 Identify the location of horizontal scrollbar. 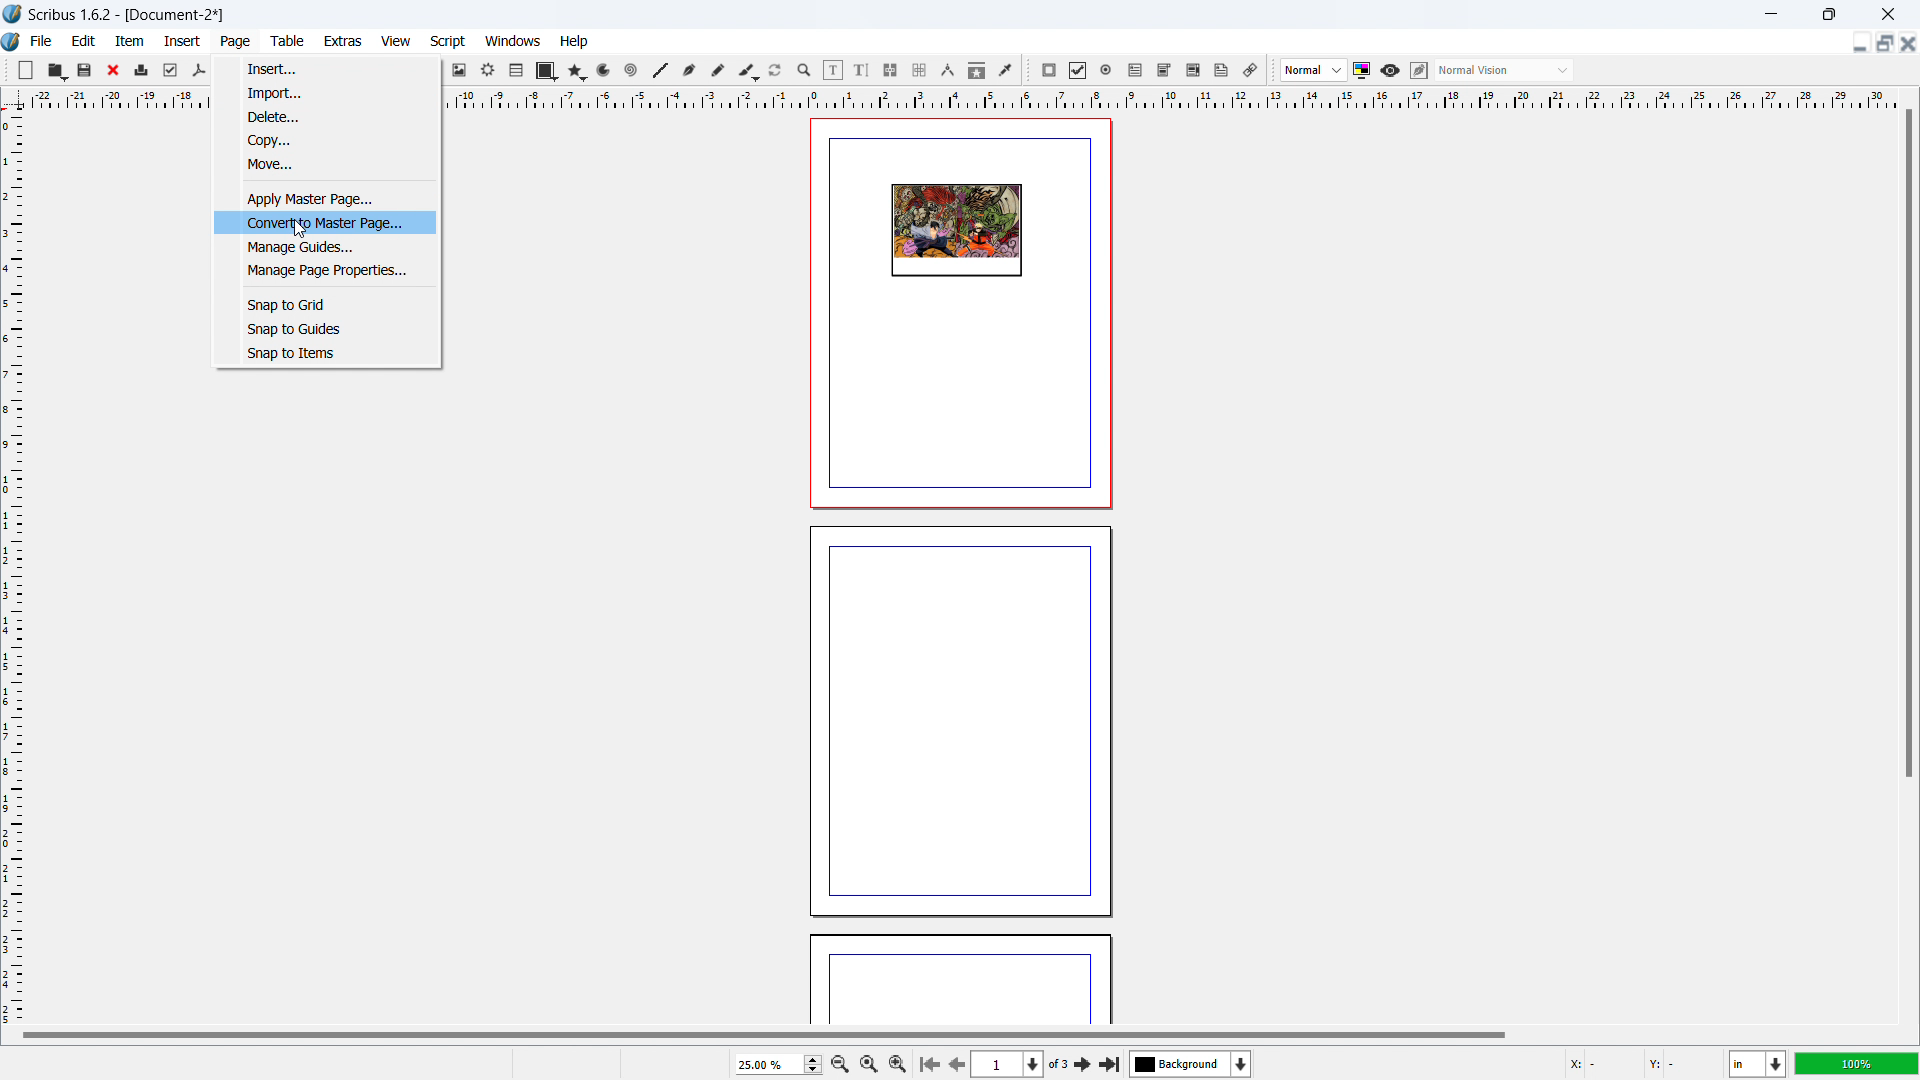
(764, 1034).